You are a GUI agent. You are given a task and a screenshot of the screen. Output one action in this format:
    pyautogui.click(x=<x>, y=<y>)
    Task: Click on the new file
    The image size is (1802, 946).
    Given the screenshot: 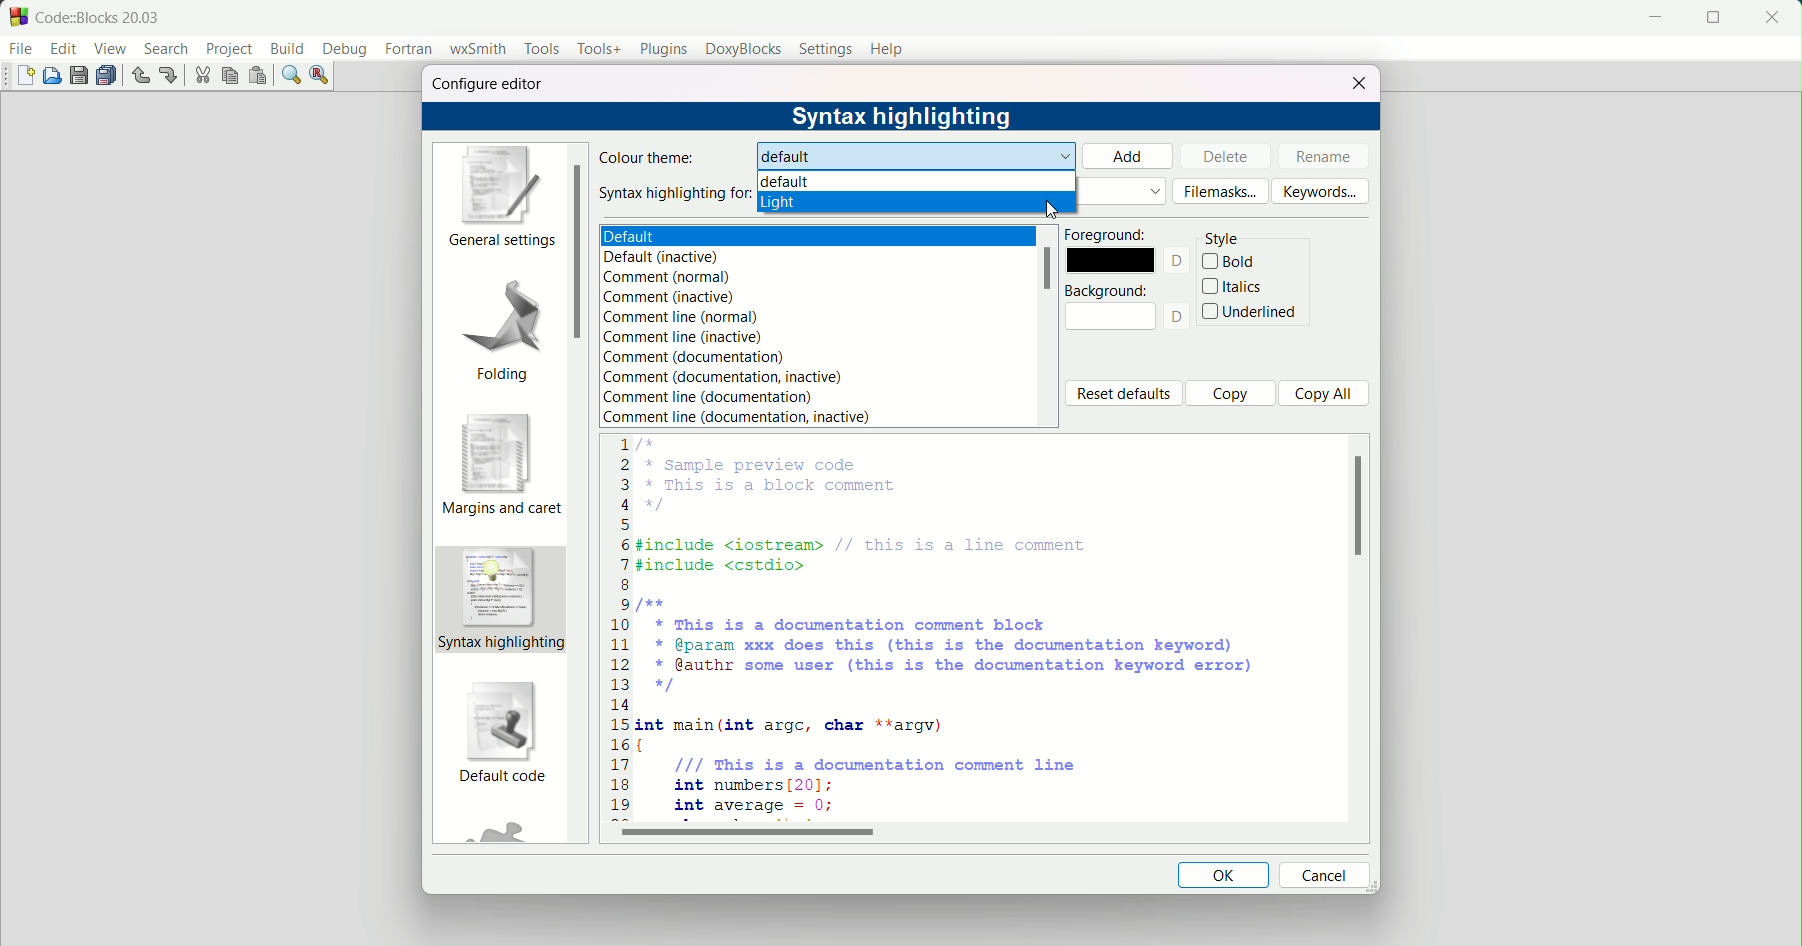 What is the action you would take?
    pyautogui.click(x=28, y=77)
    